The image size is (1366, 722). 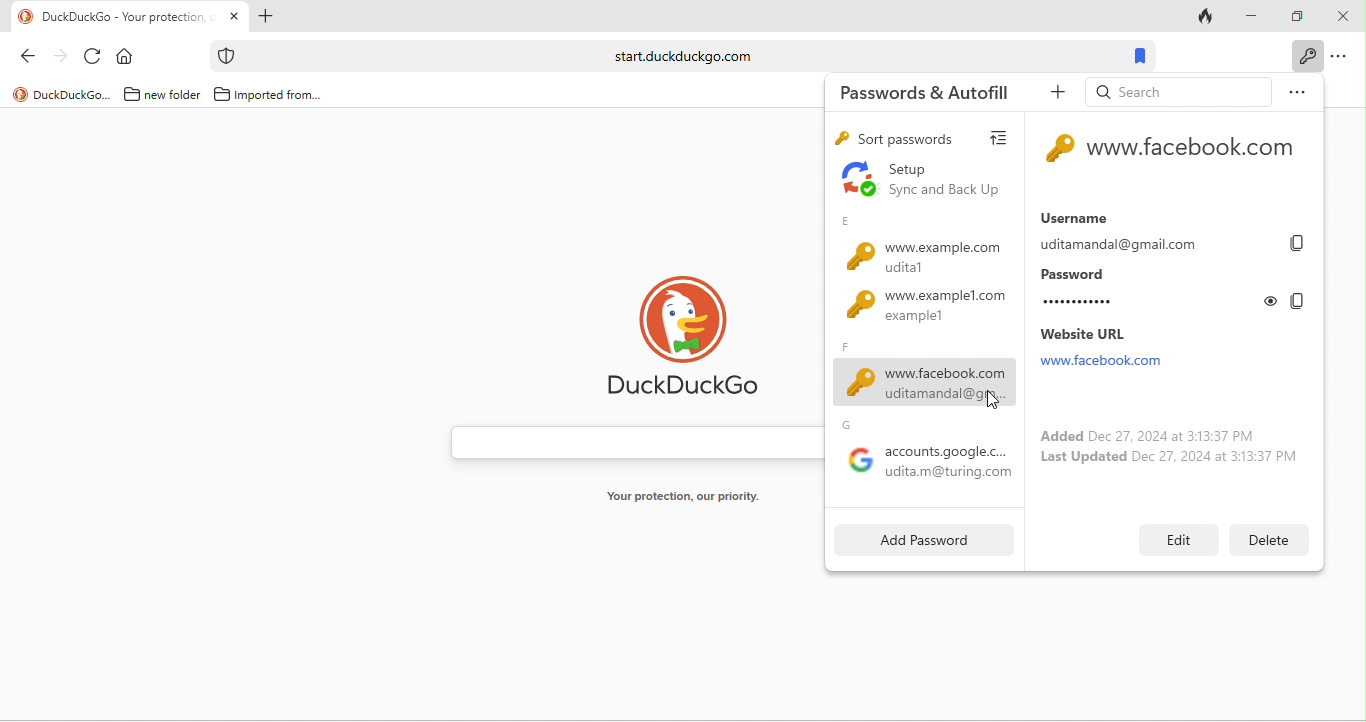 I want to click on google account, so click(x=925, y=455).